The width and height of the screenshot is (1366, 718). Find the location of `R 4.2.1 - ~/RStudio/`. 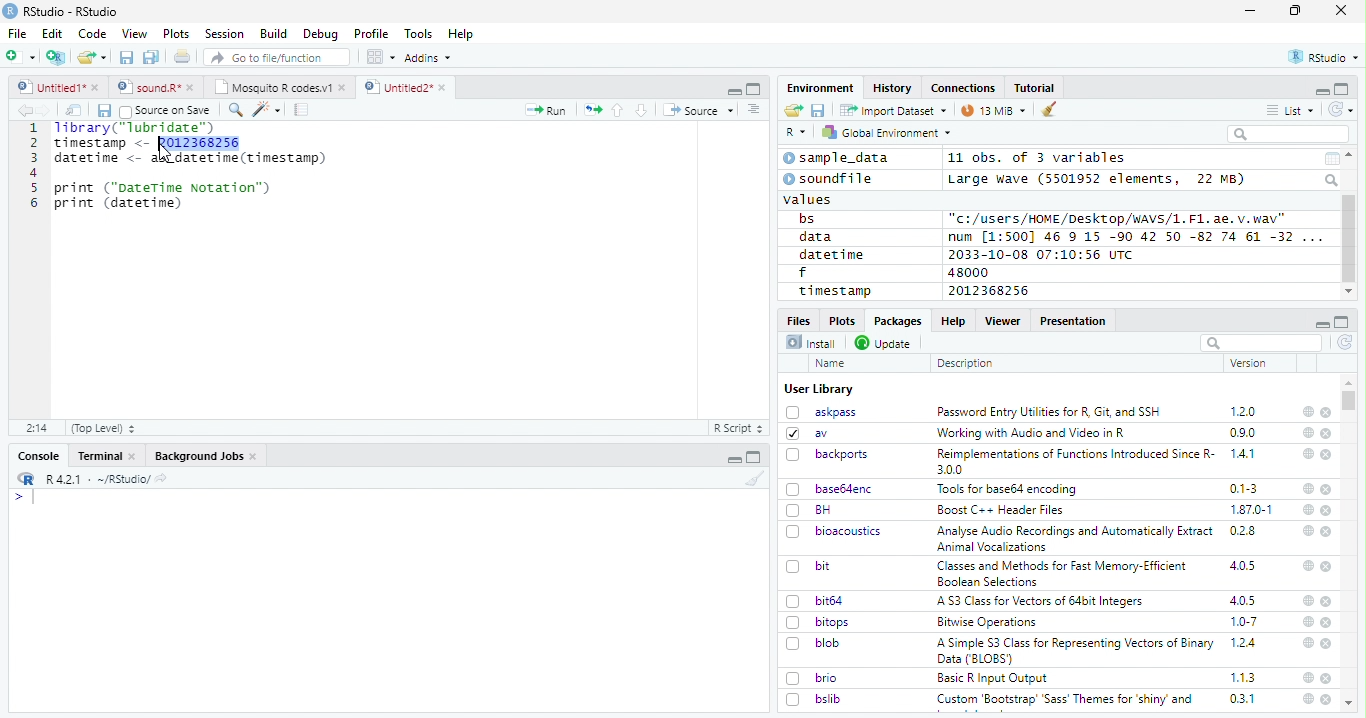

R 4.2.1 - ~/RStudio/ is located at coordinates (95, 479).